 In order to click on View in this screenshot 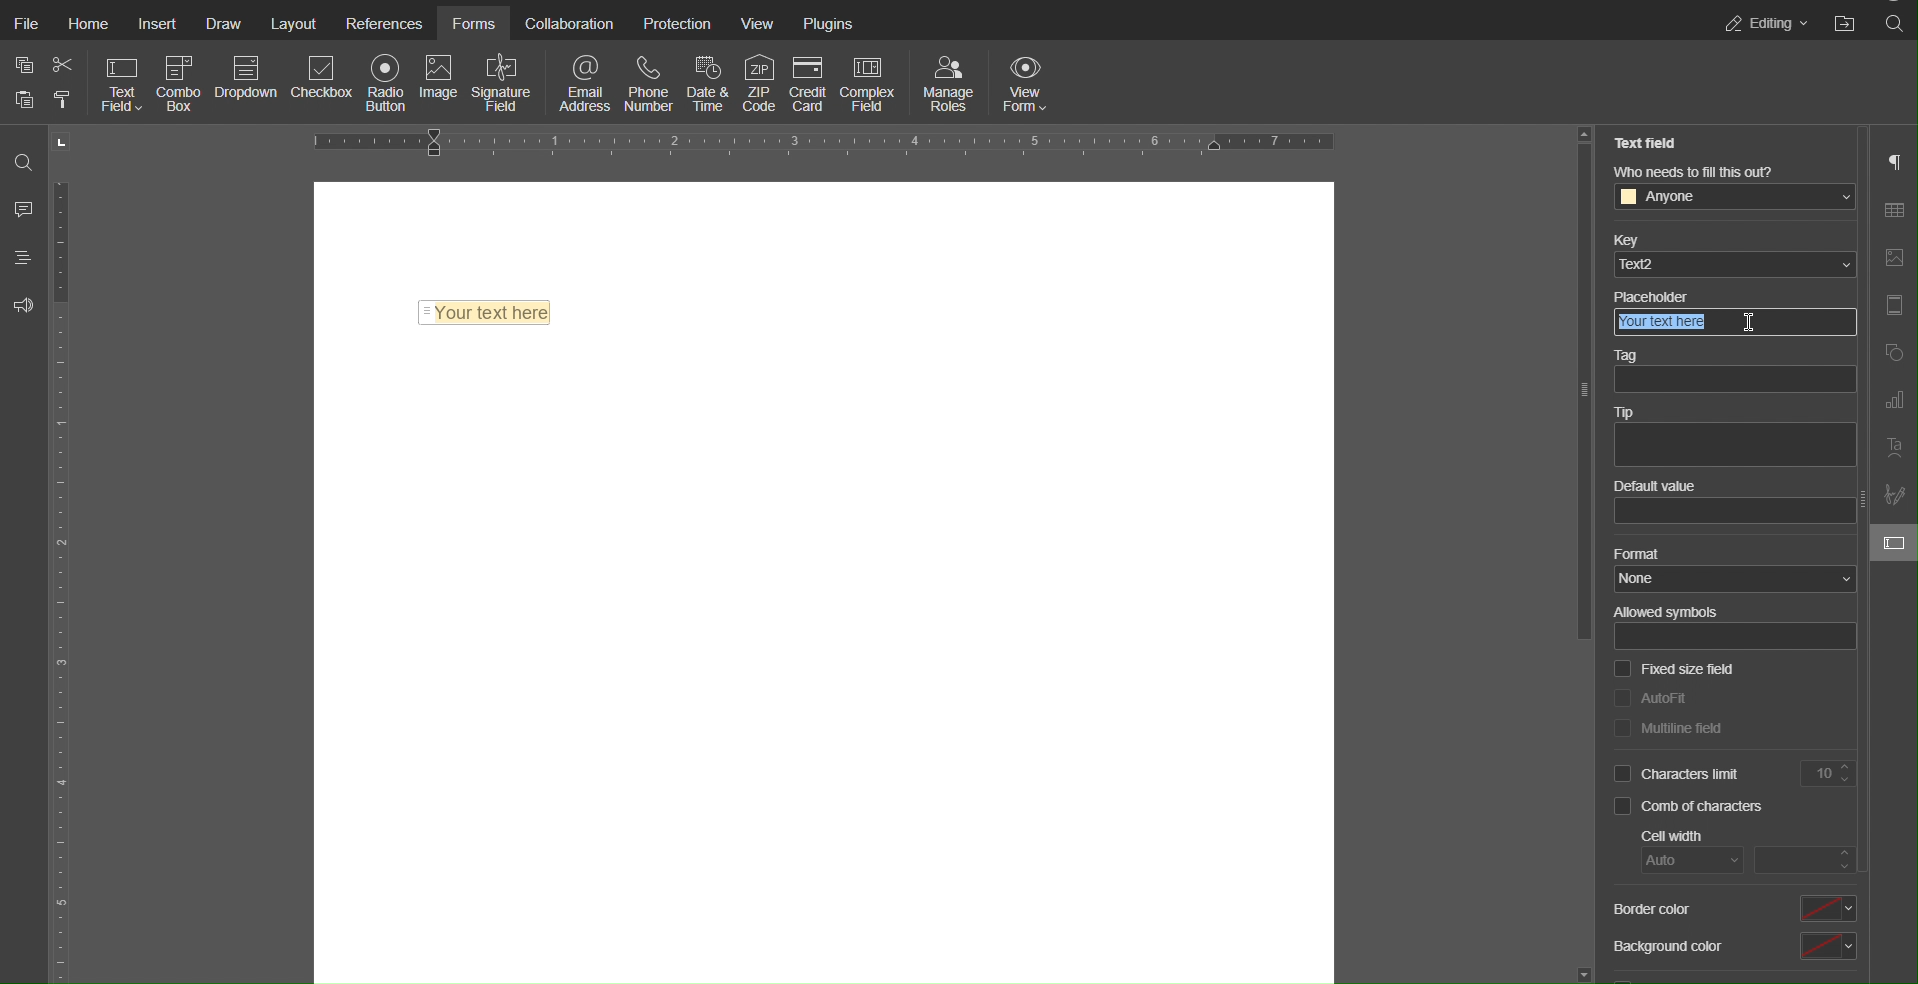, I will do `click(759, 24)`.